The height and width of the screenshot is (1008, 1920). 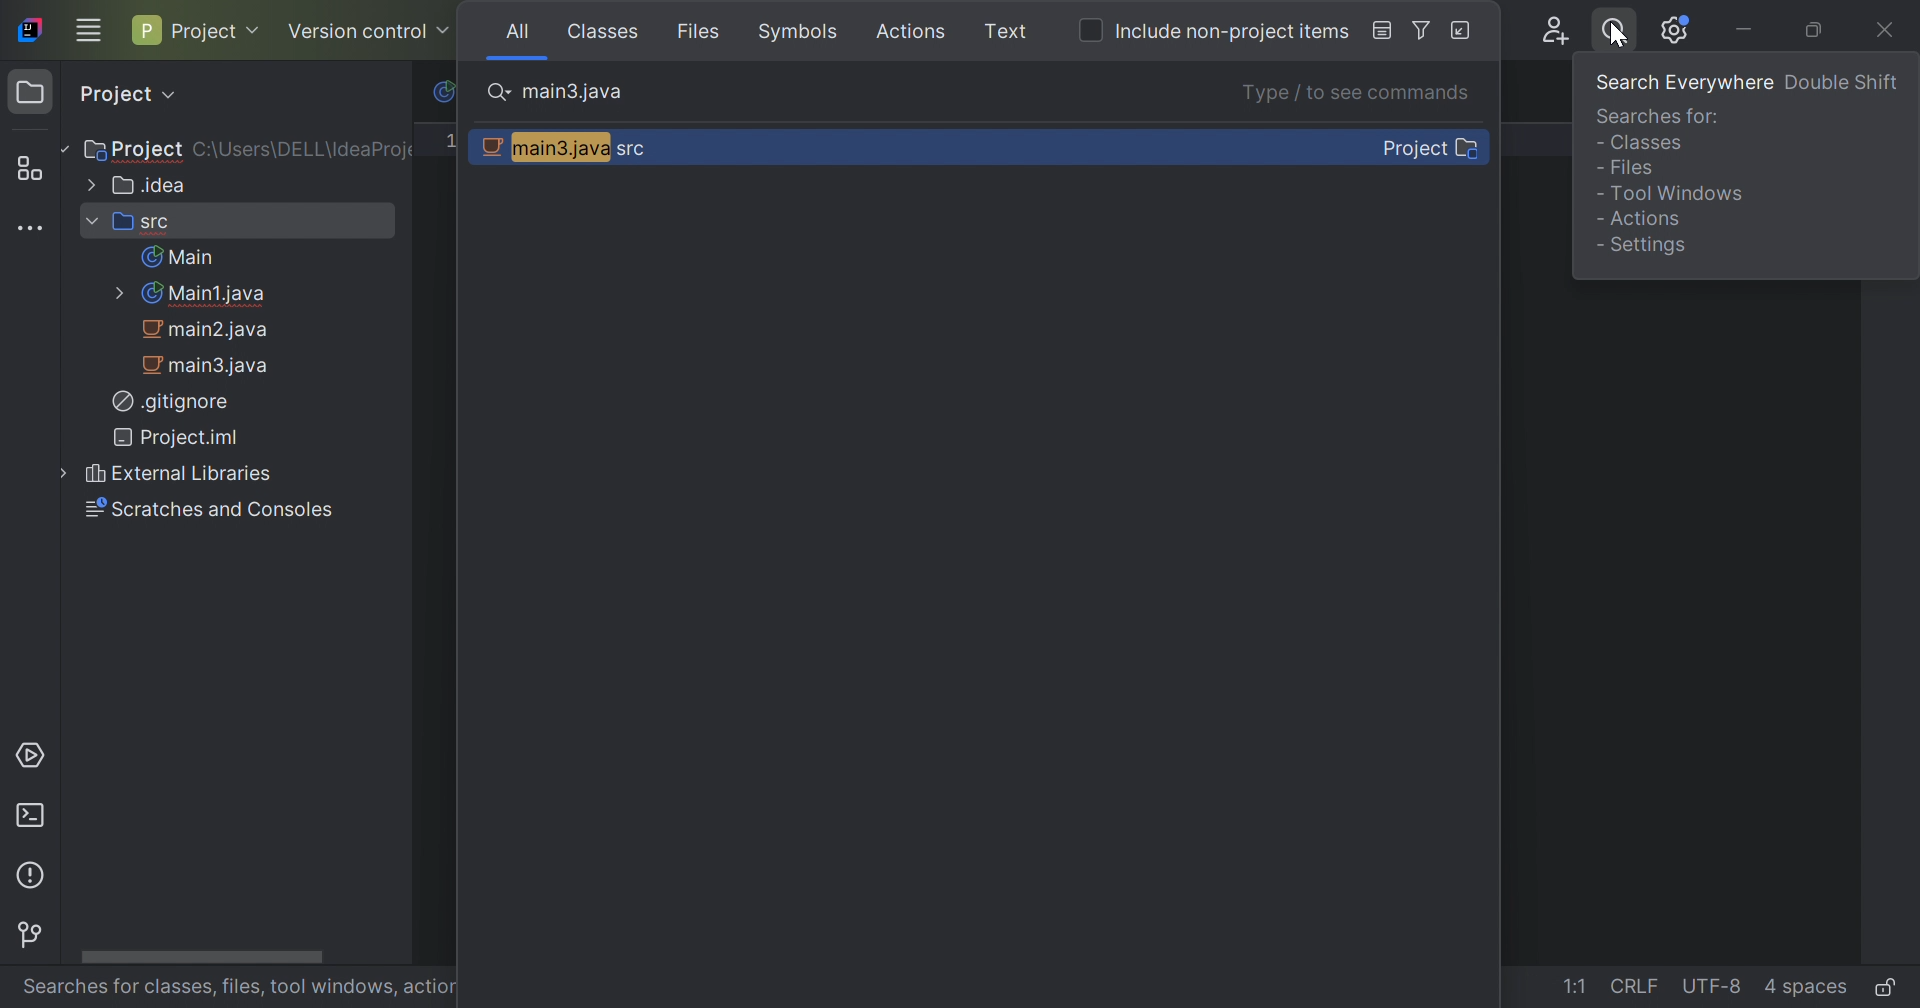 What do you see at coordinates (516, 29) in the screenshot?
I see `All` at bounding box center [516, 29].